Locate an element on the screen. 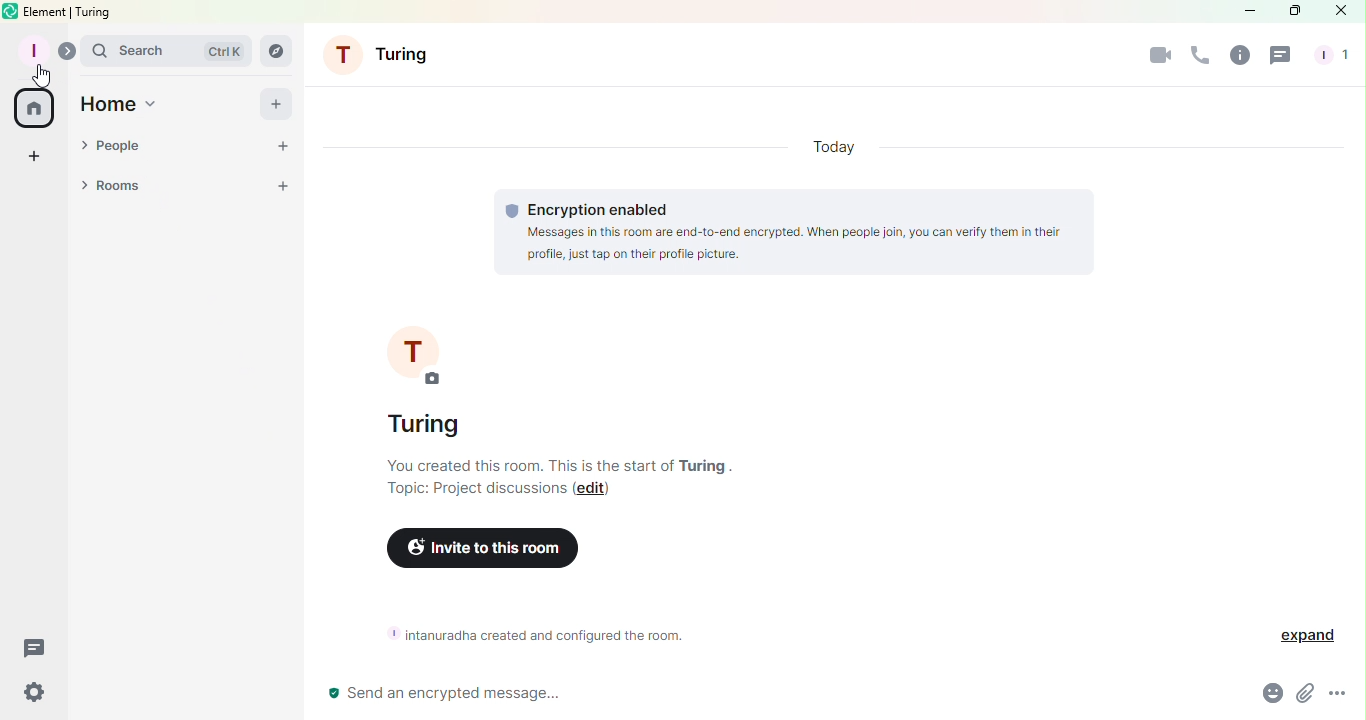  More options is located at coordinates (1340, 695).